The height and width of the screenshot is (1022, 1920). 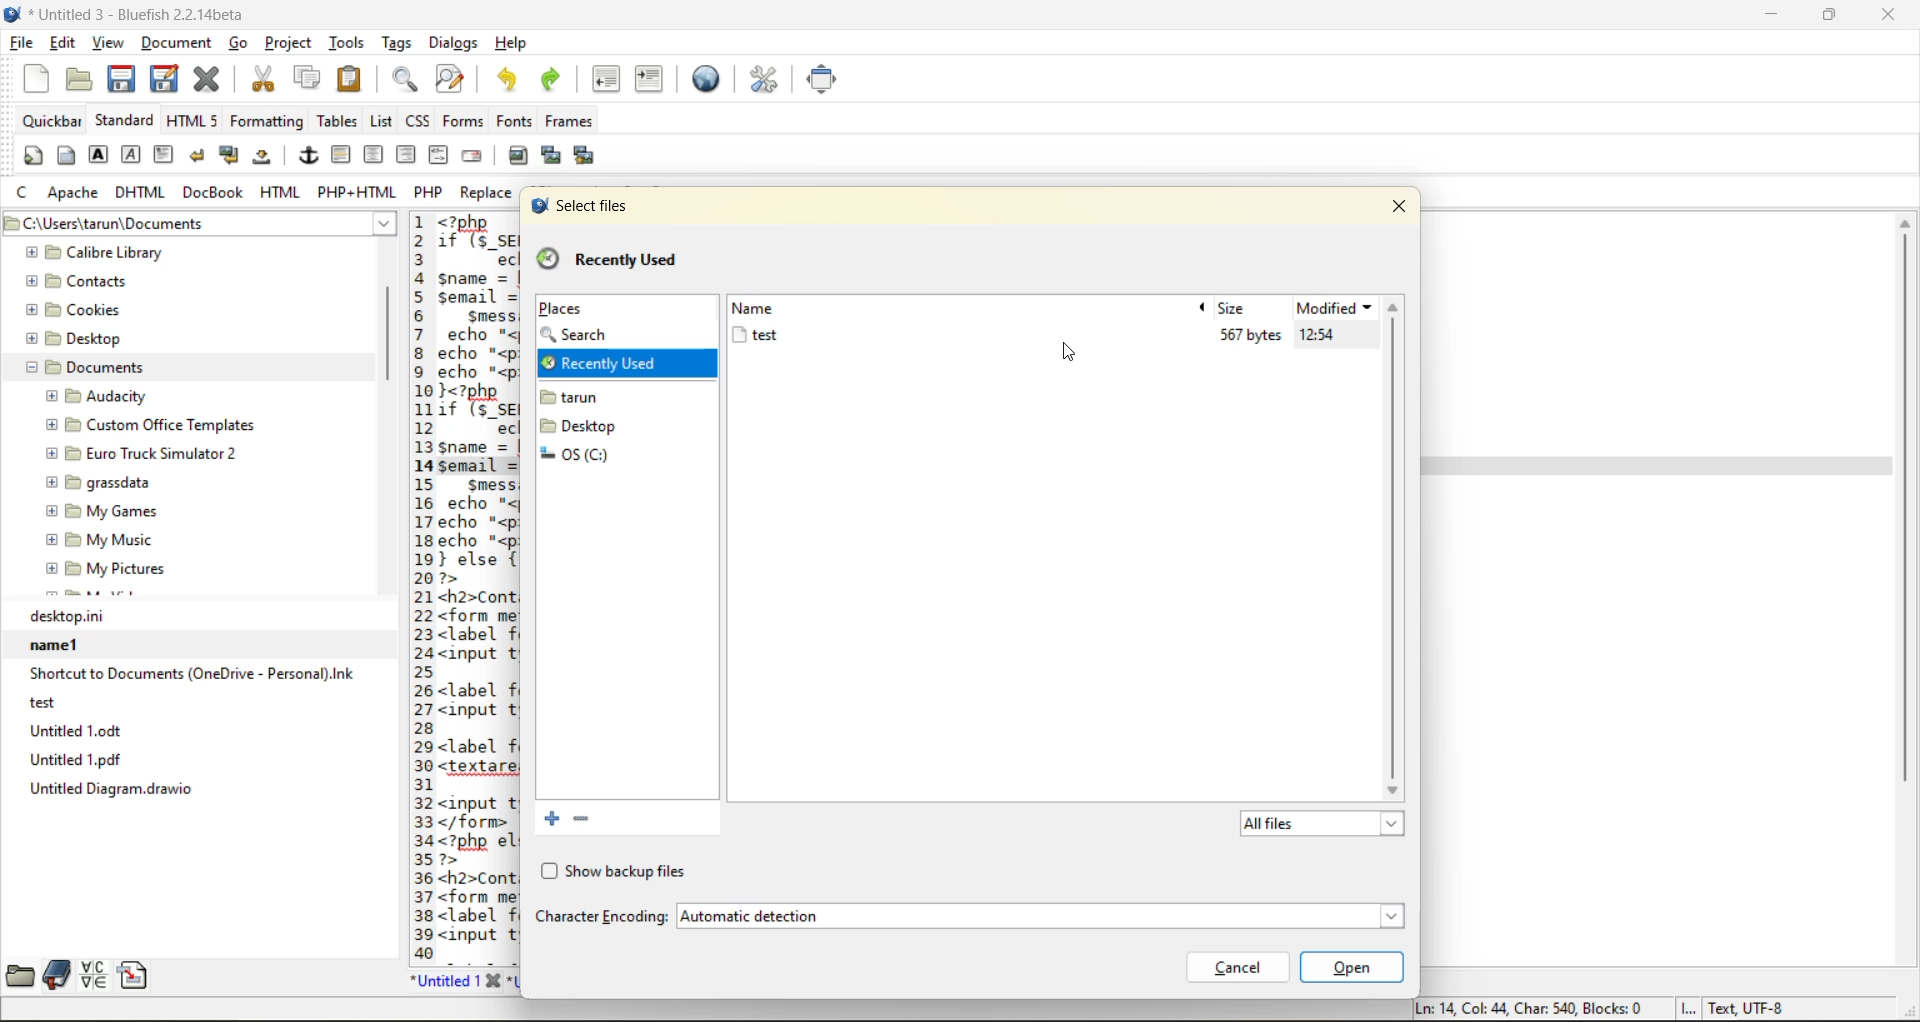 What do you see at coordinates (455, 980) in the screenshot?
I see `untitled 1 tab` at bounding box center [455, 980].